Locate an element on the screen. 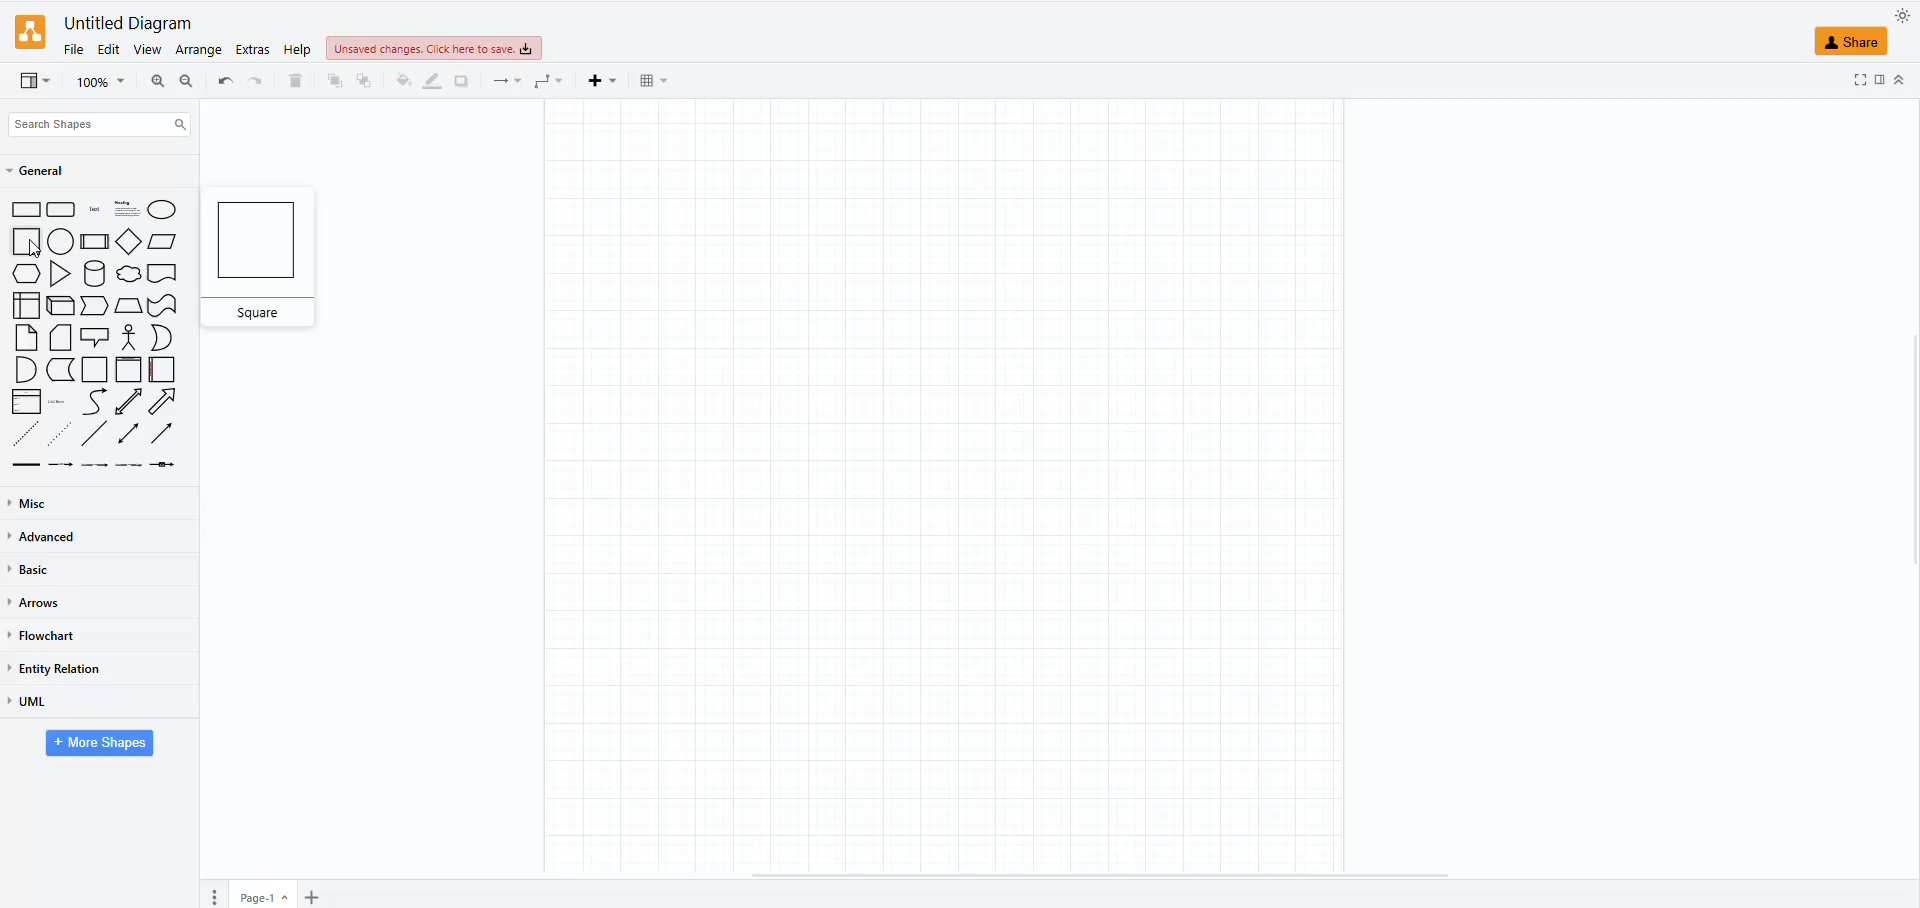 This screenshot has width=1920, height=908. internal storage is located at coordinates (27, 305).